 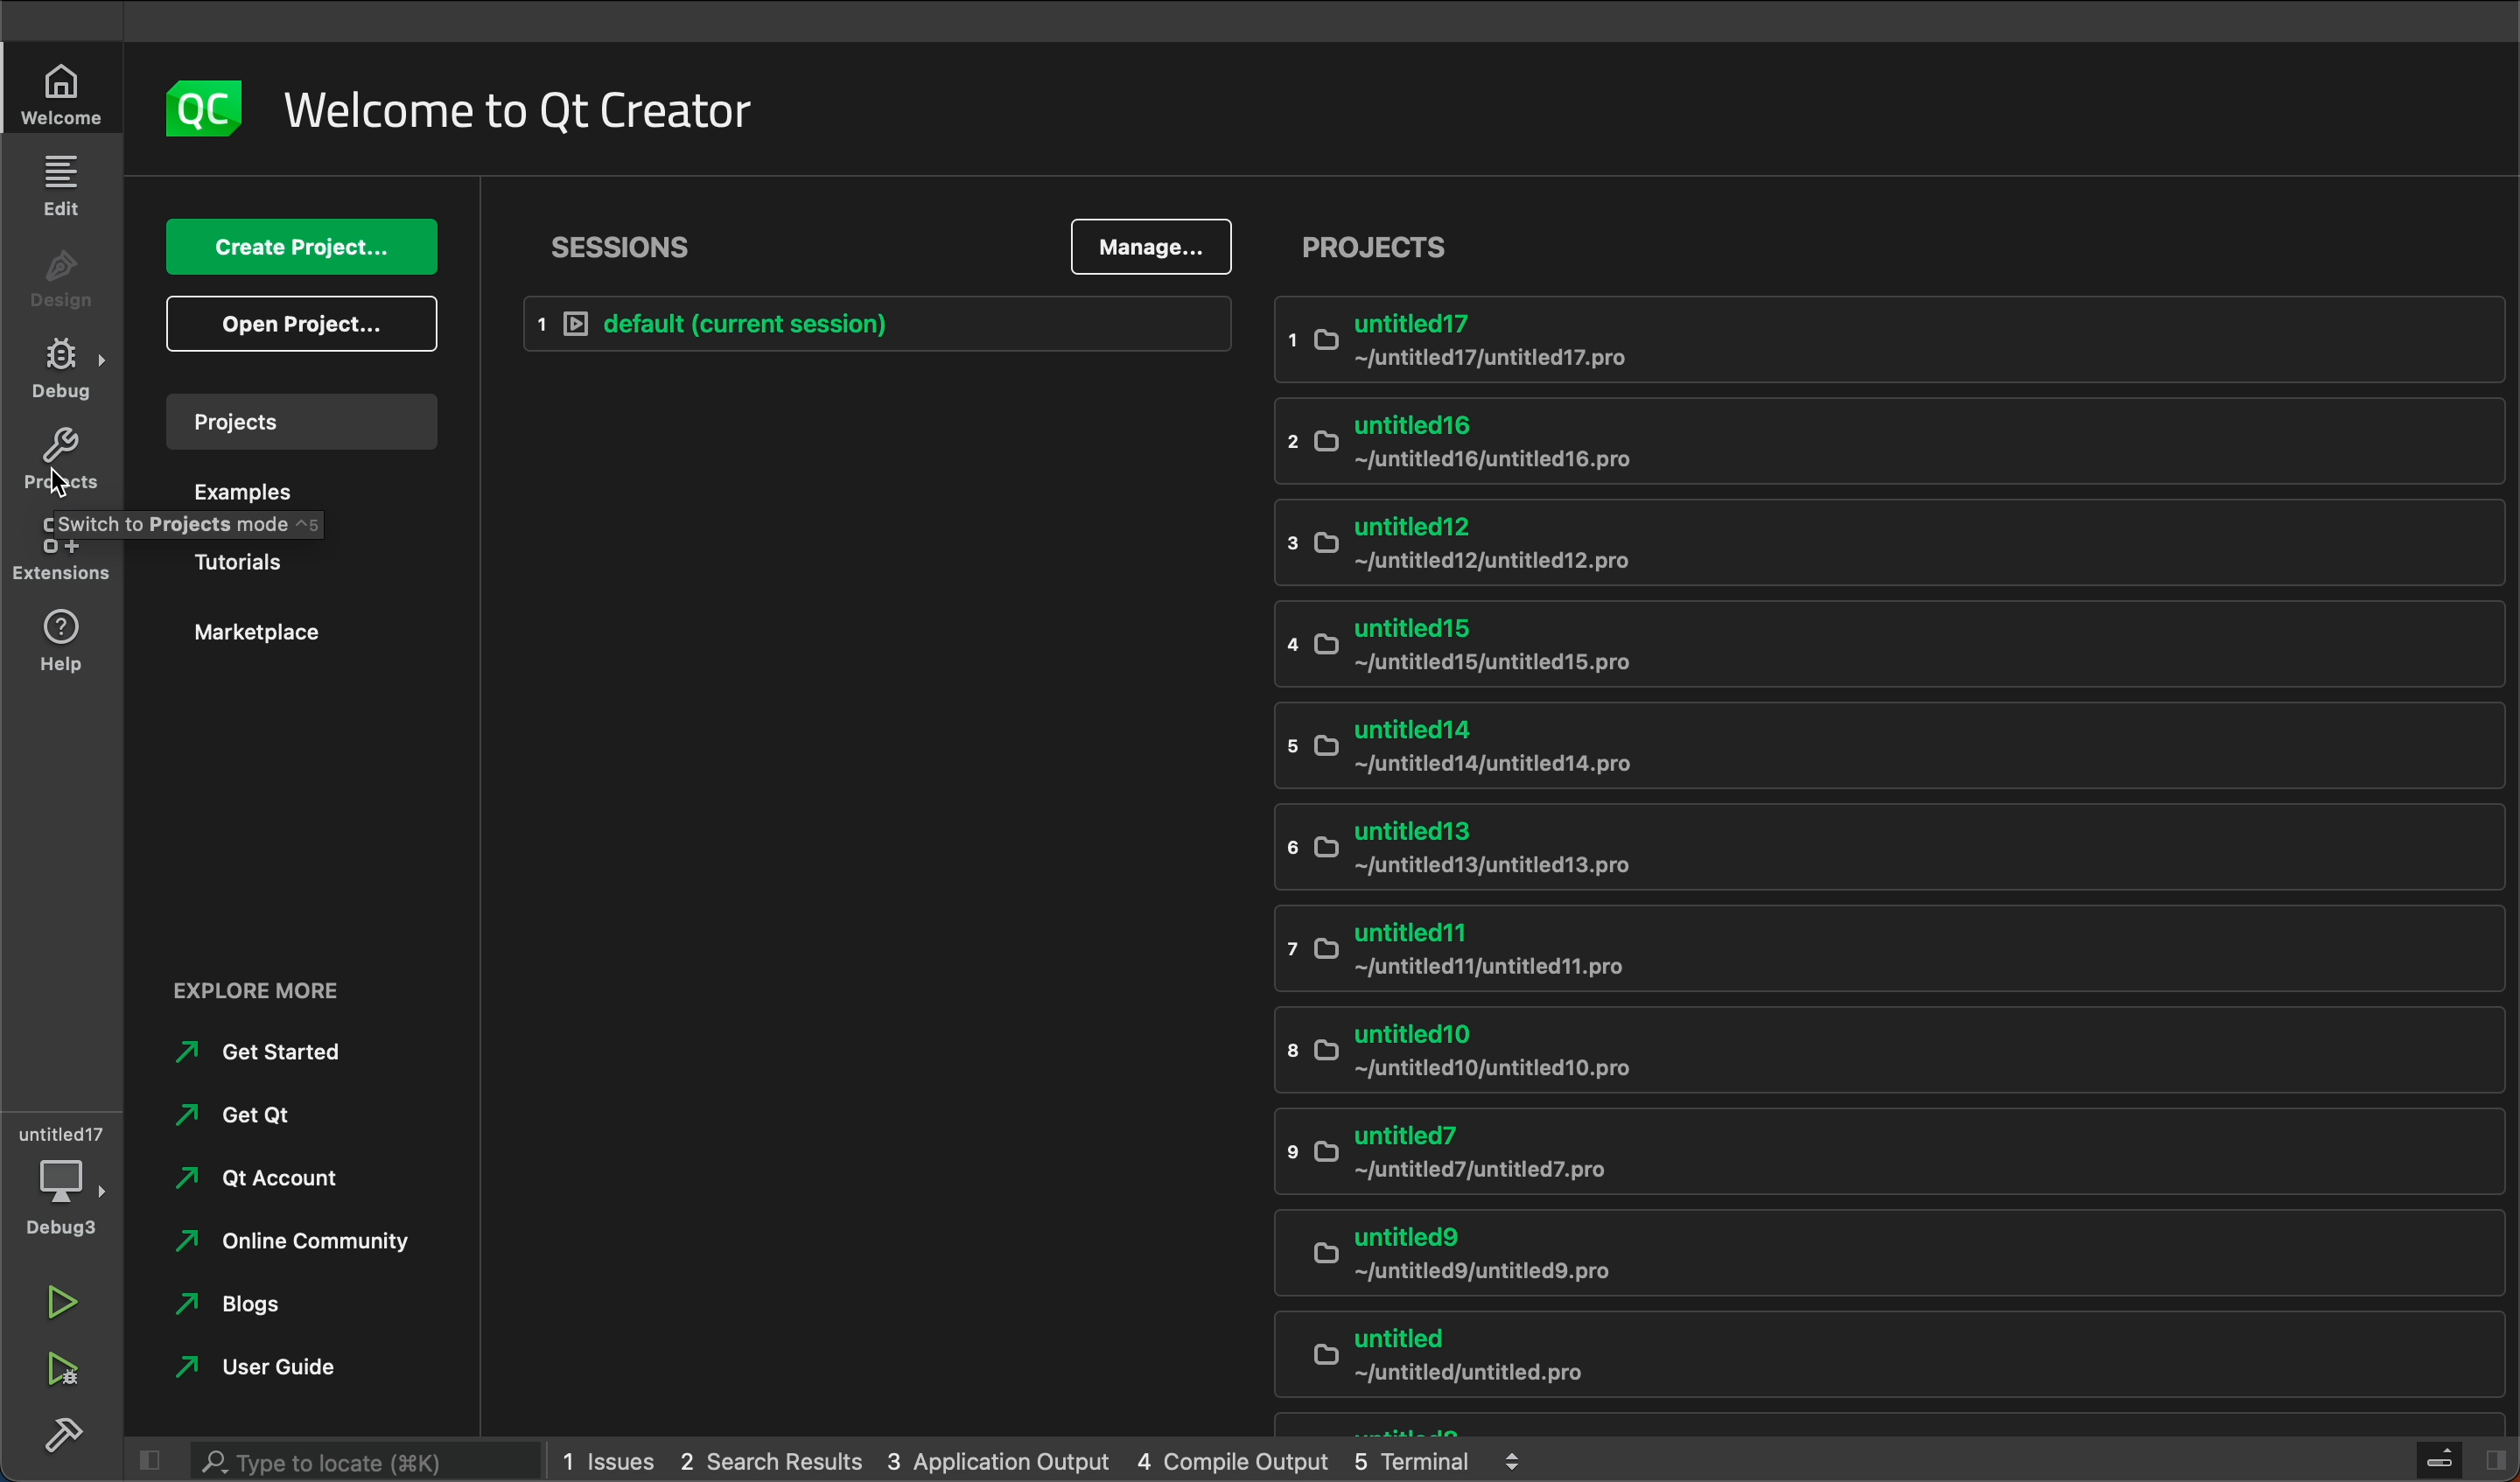 I want to click on untitled7, so click(x=1876, y=1151).